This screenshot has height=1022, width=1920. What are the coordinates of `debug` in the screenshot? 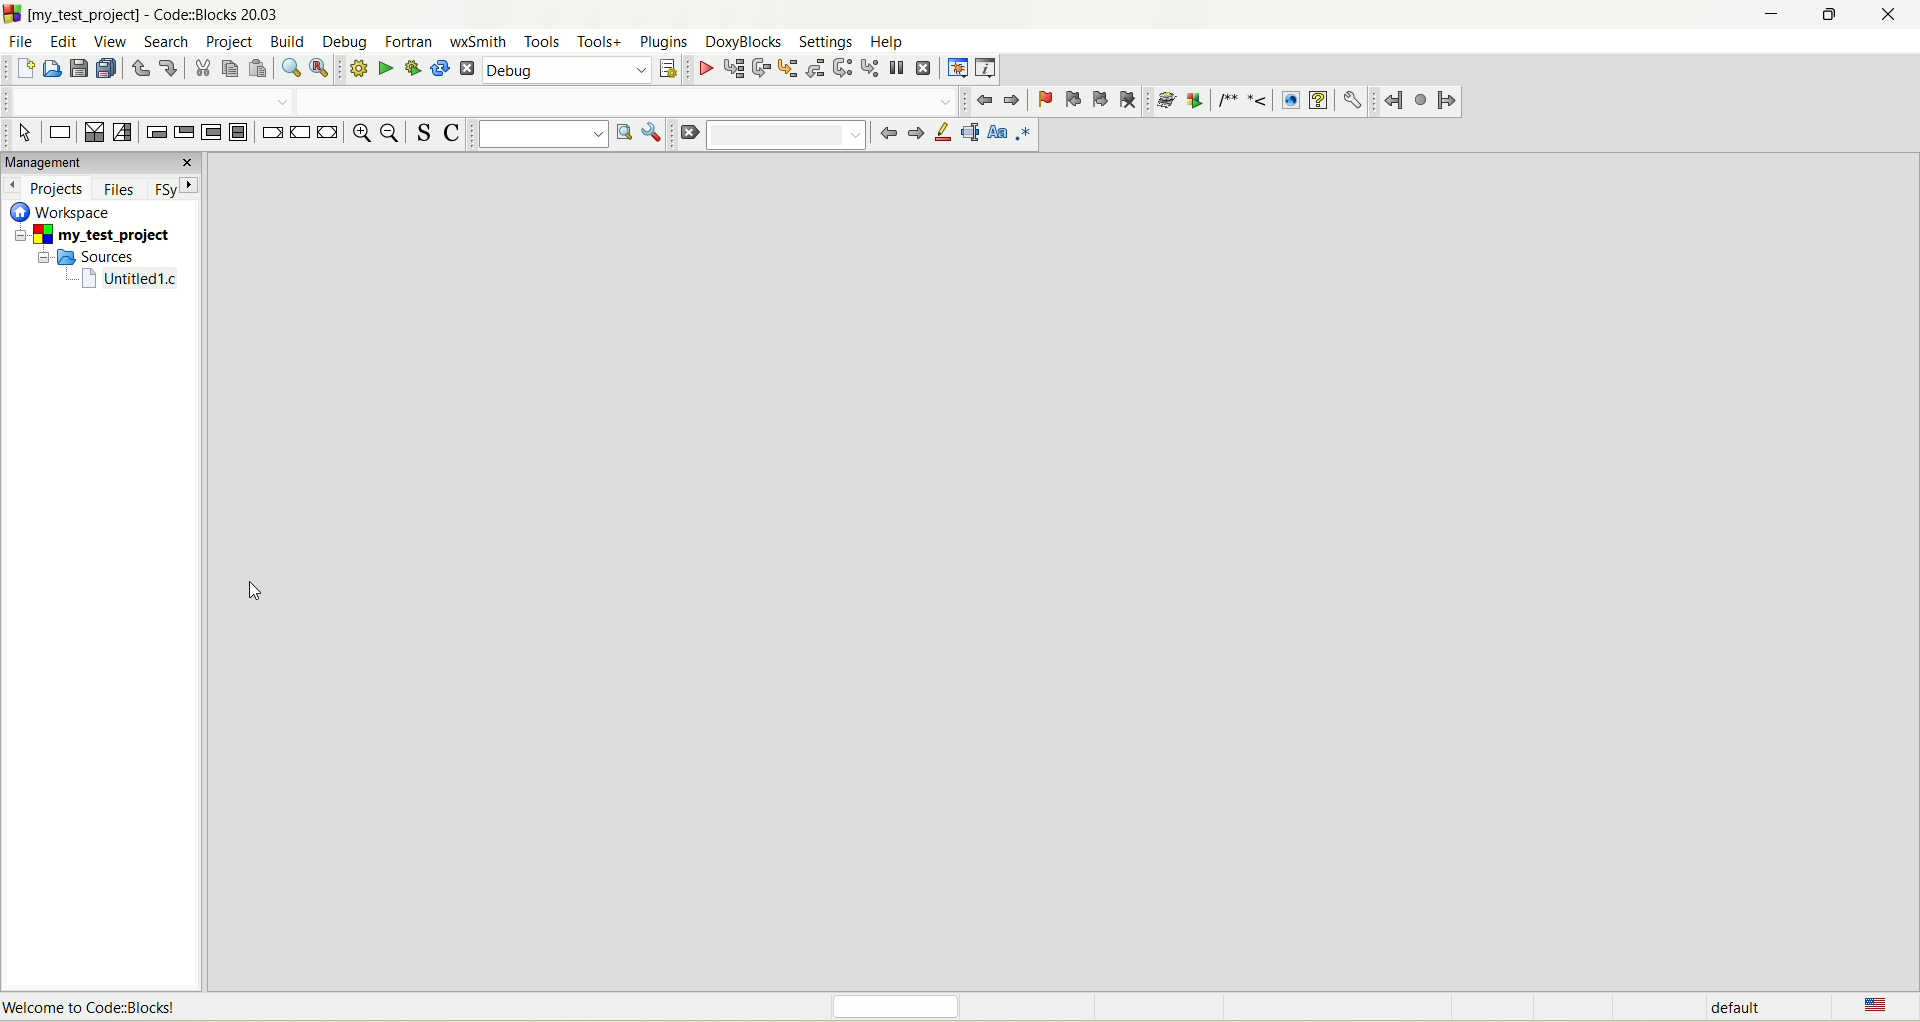 It's located at (704, 69).